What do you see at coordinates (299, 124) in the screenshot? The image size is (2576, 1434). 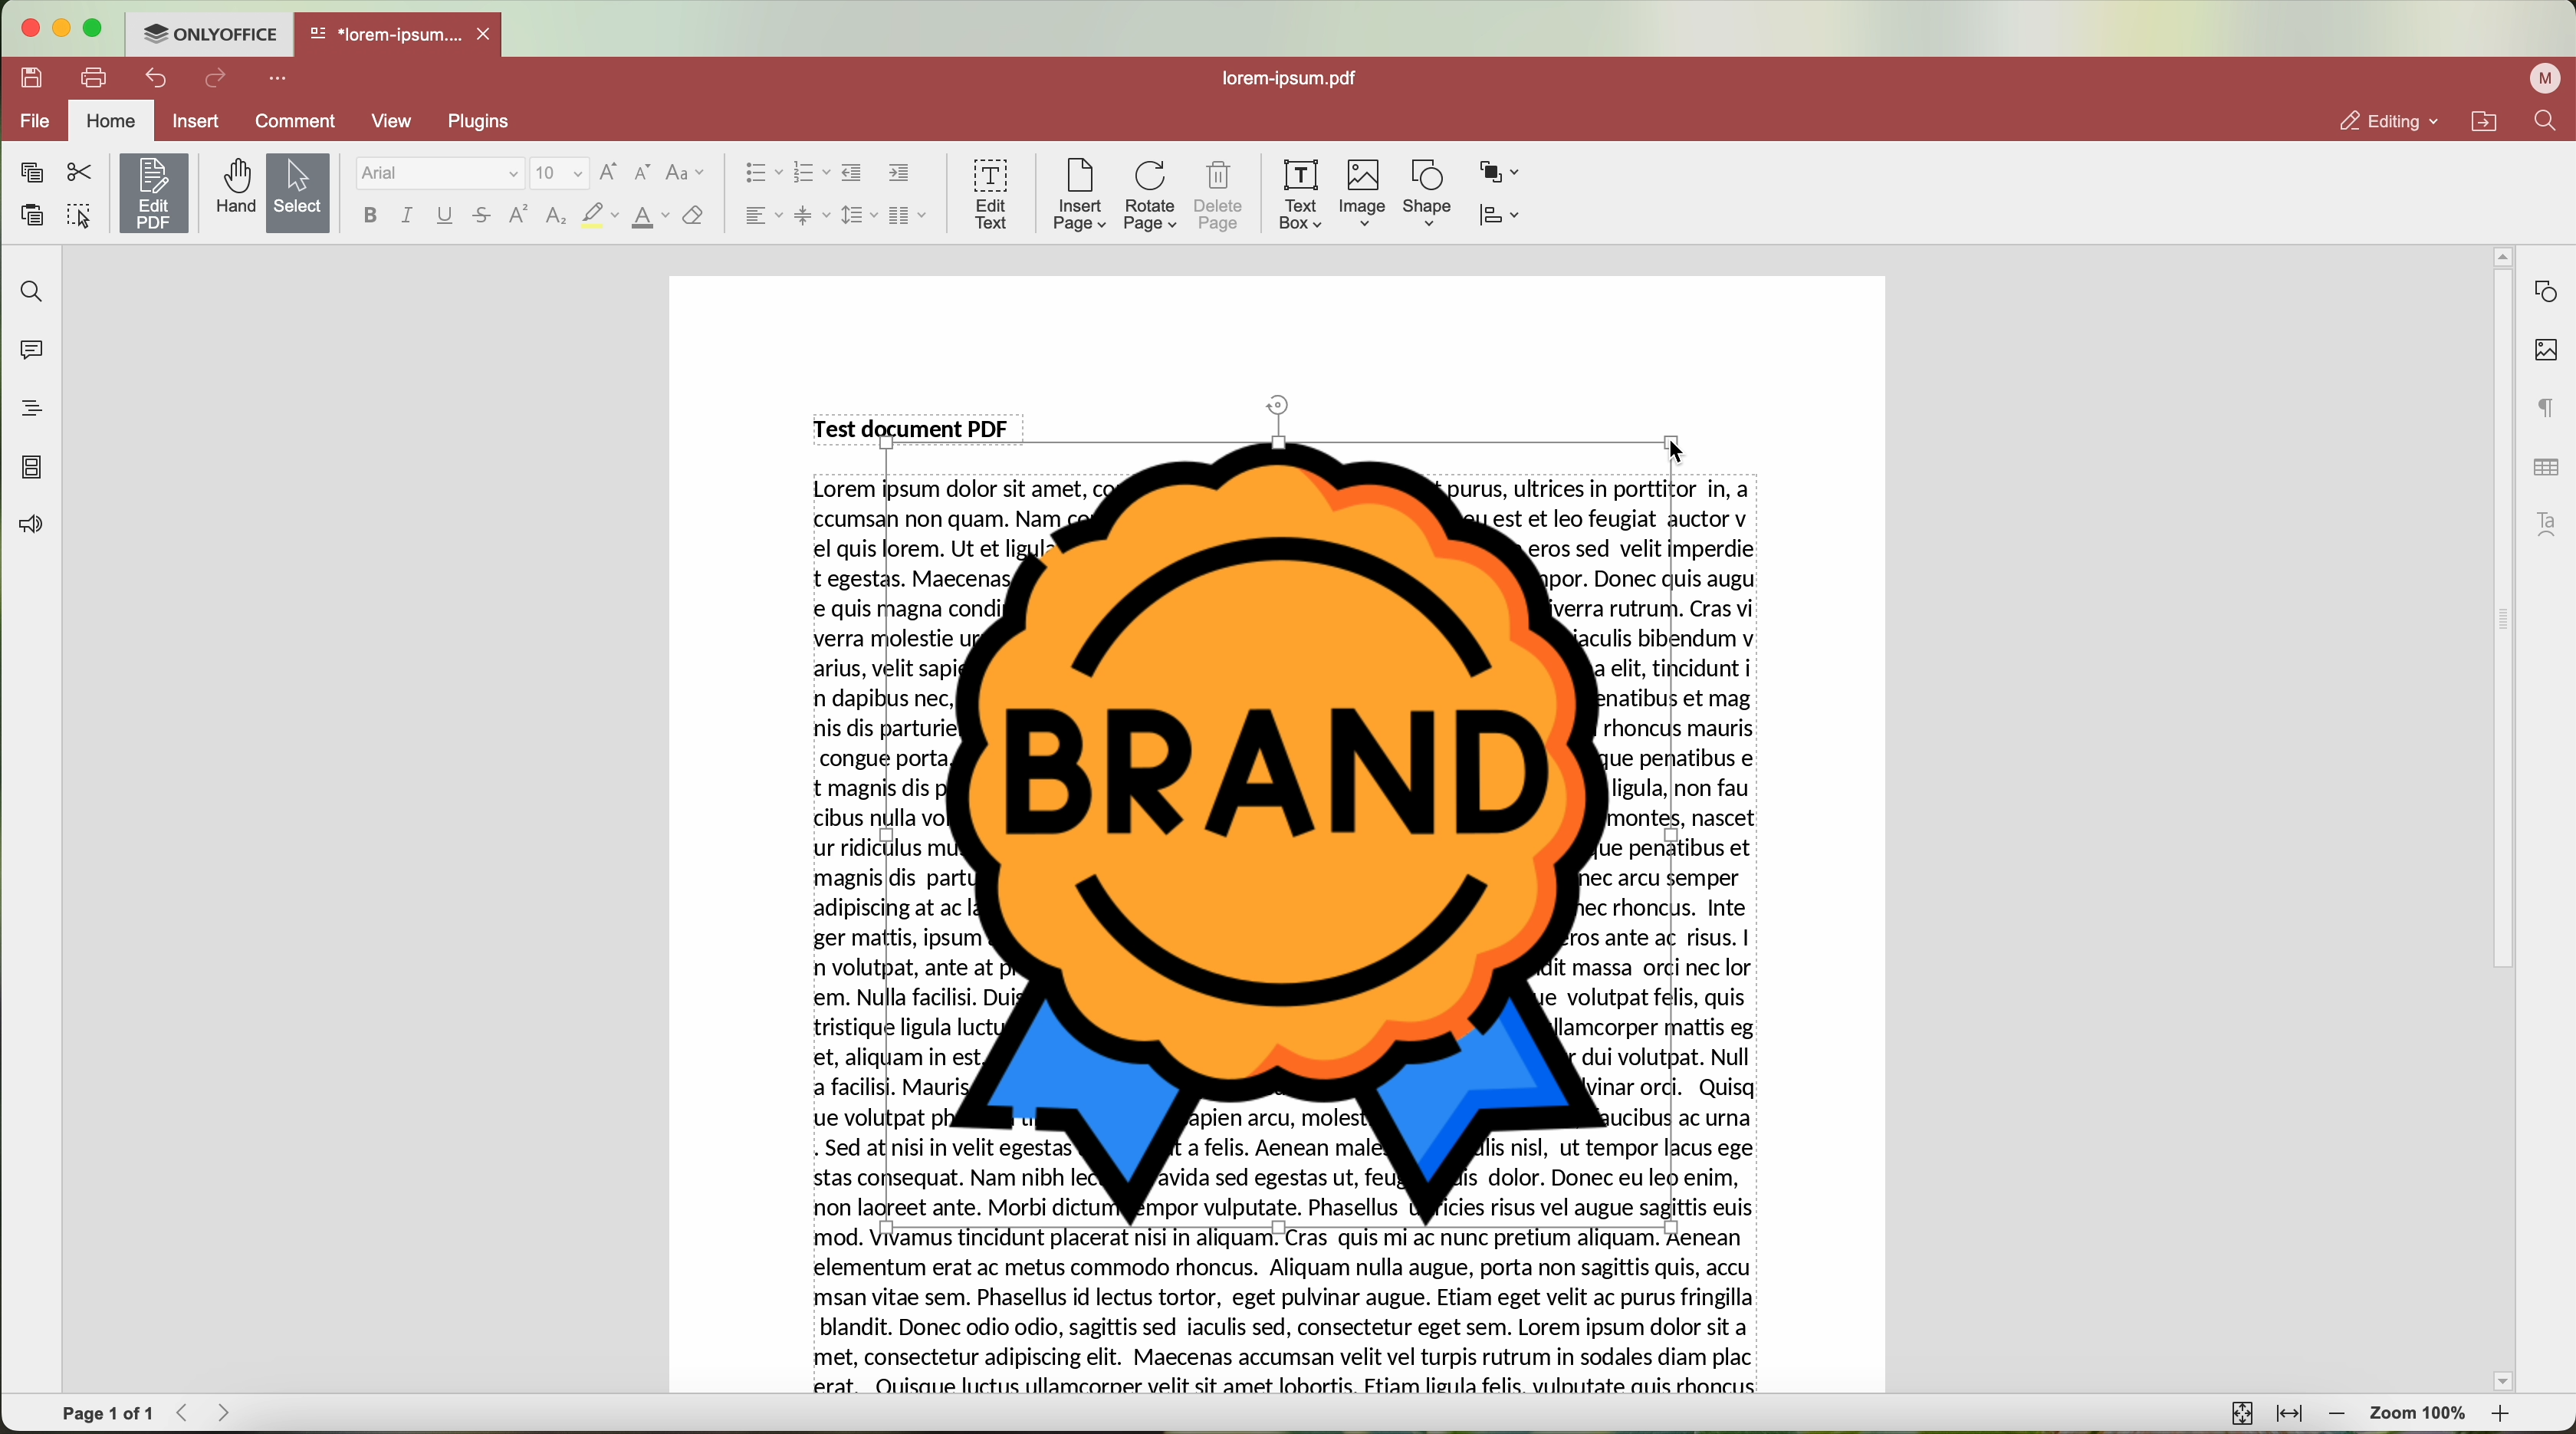 I see `comment` at bounding box center [299, 124].